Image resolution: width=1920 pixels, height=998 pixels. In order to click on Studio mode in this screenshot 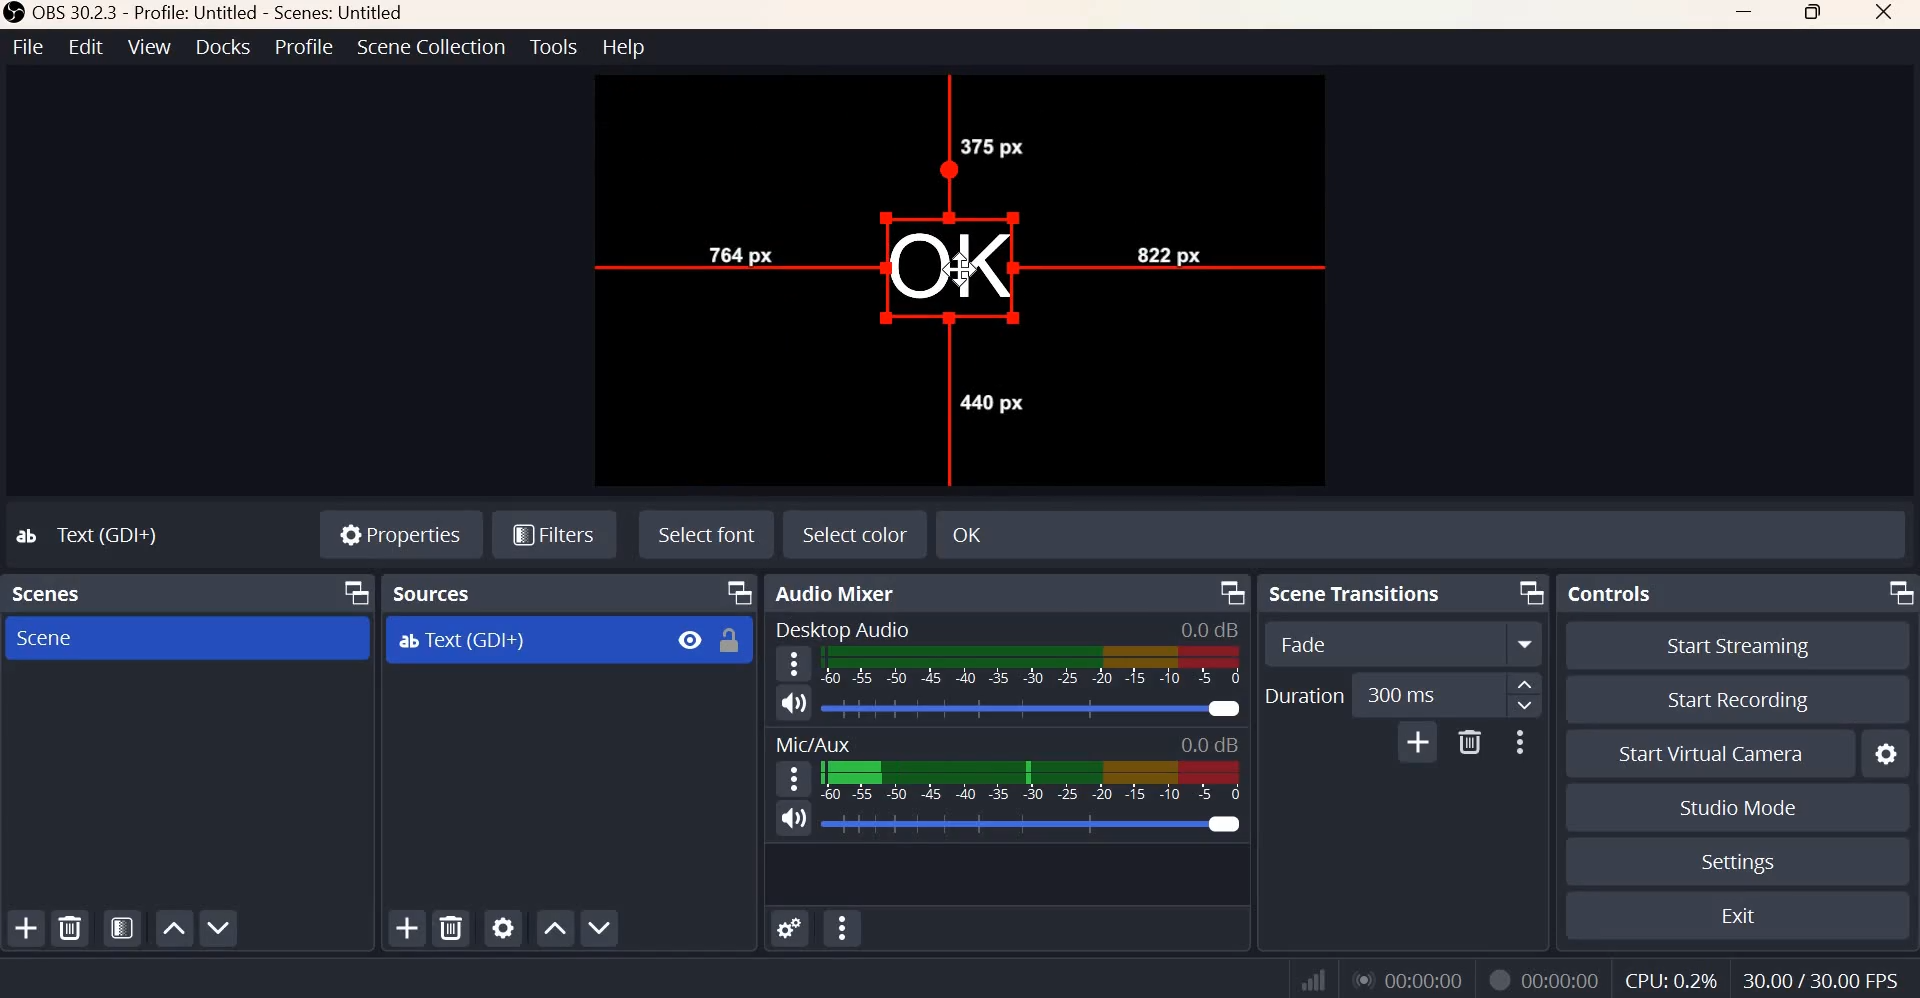, I will do `click(1738, 807)`.